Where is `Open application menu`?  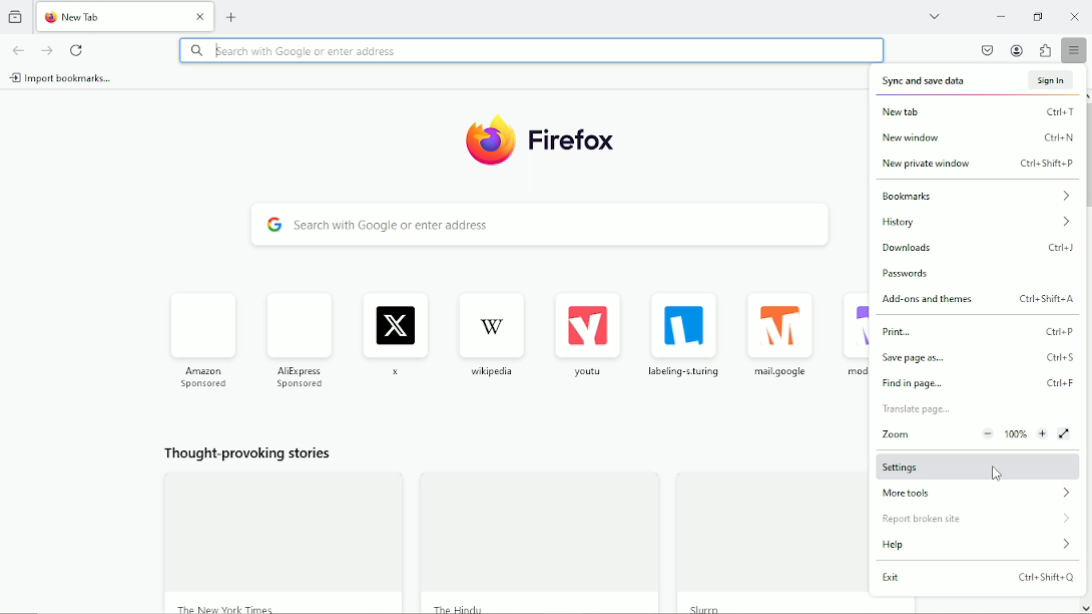 Open application menu is located at coordinates (1075, 50).